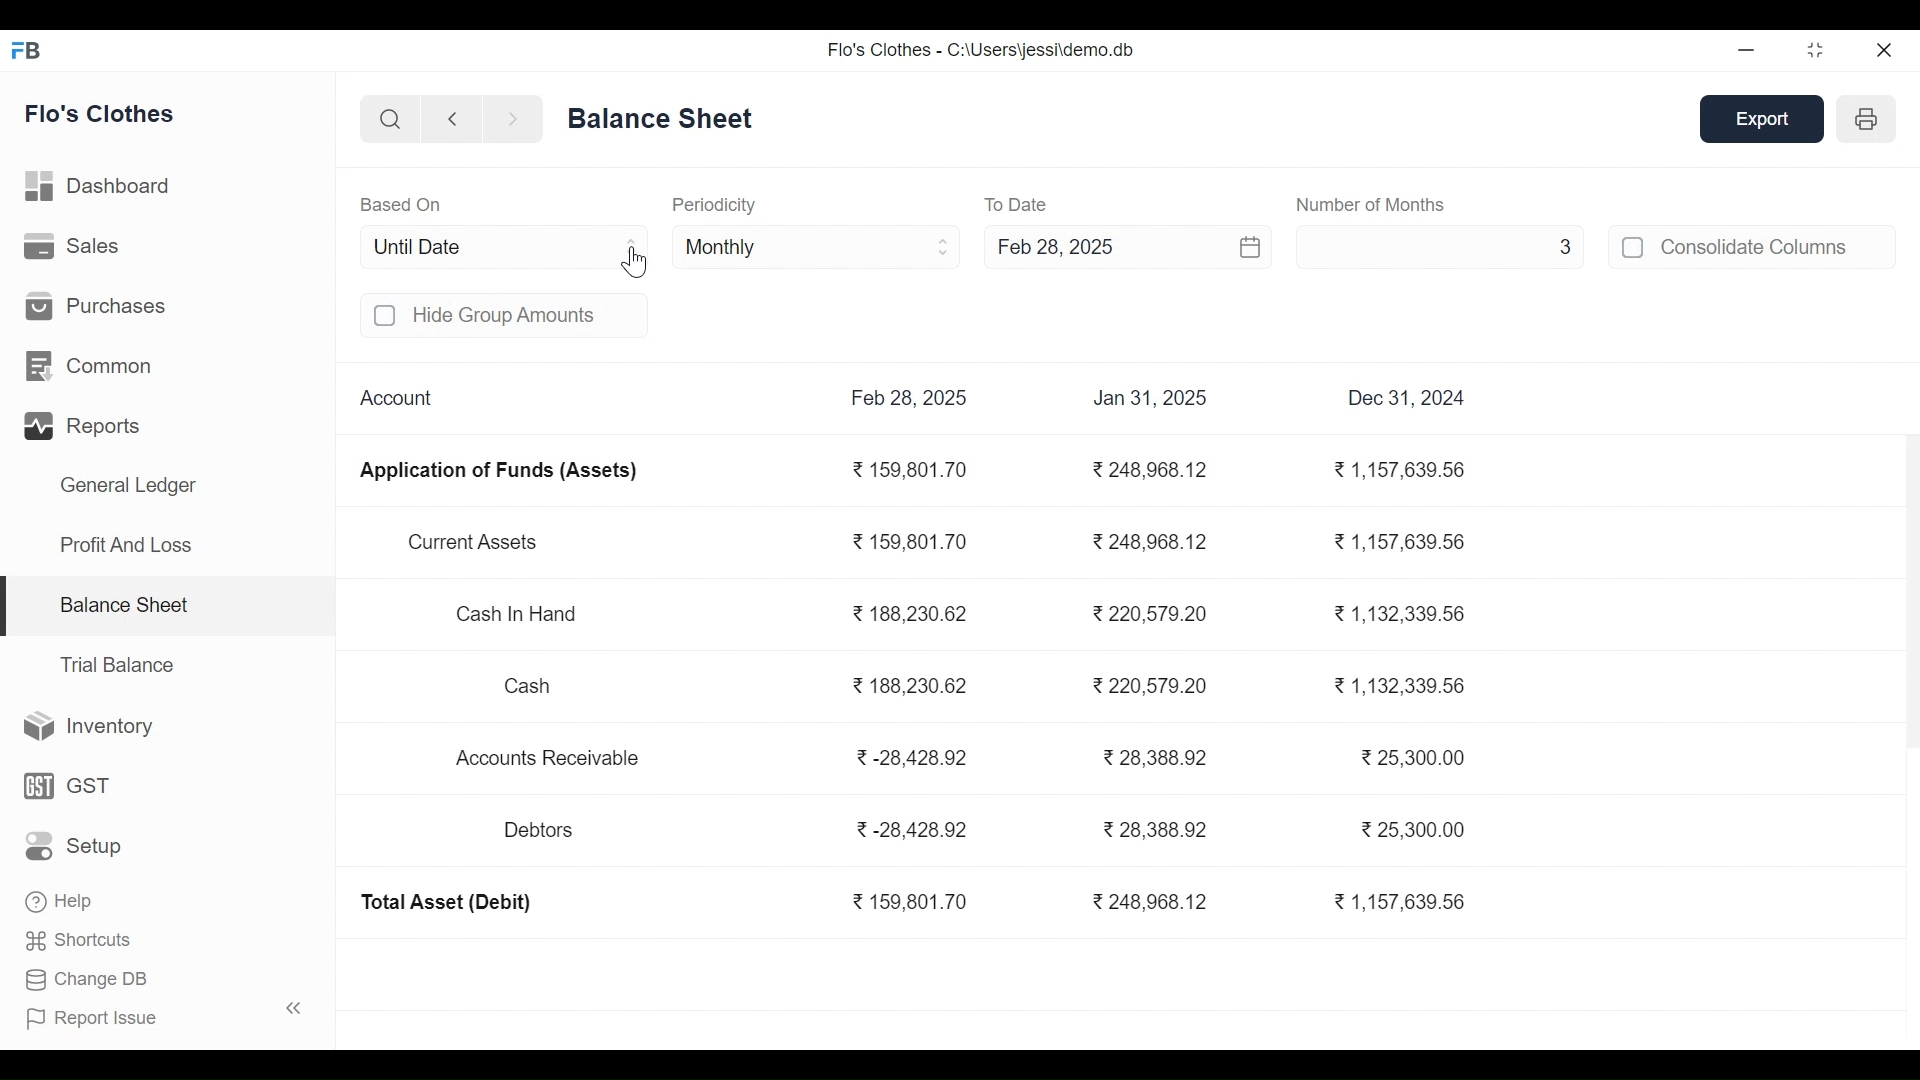 The width and height of the screenshot is (1920, 1080). I want to click on setup, so click(76, 847).